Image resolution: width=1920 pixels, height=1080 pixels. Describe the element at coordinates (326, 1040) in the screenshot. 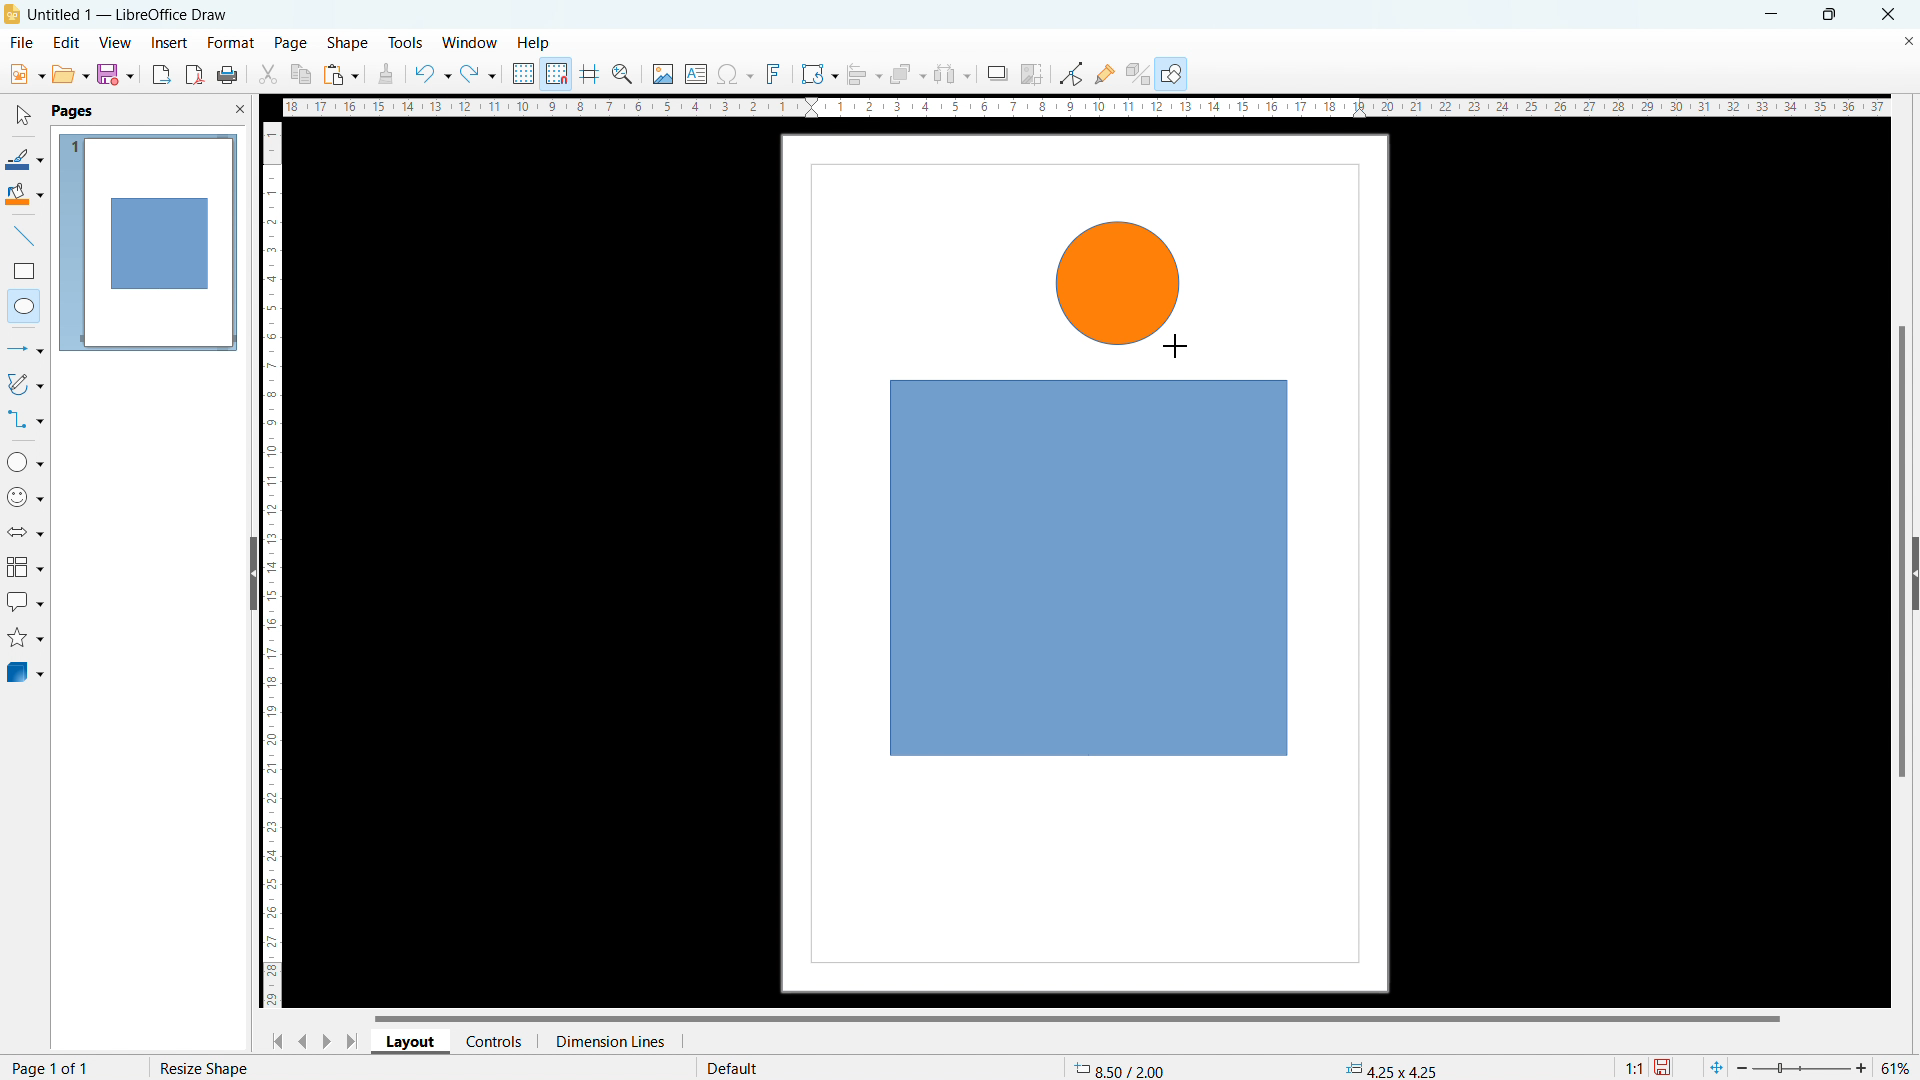

I see `go to next page` at that location.